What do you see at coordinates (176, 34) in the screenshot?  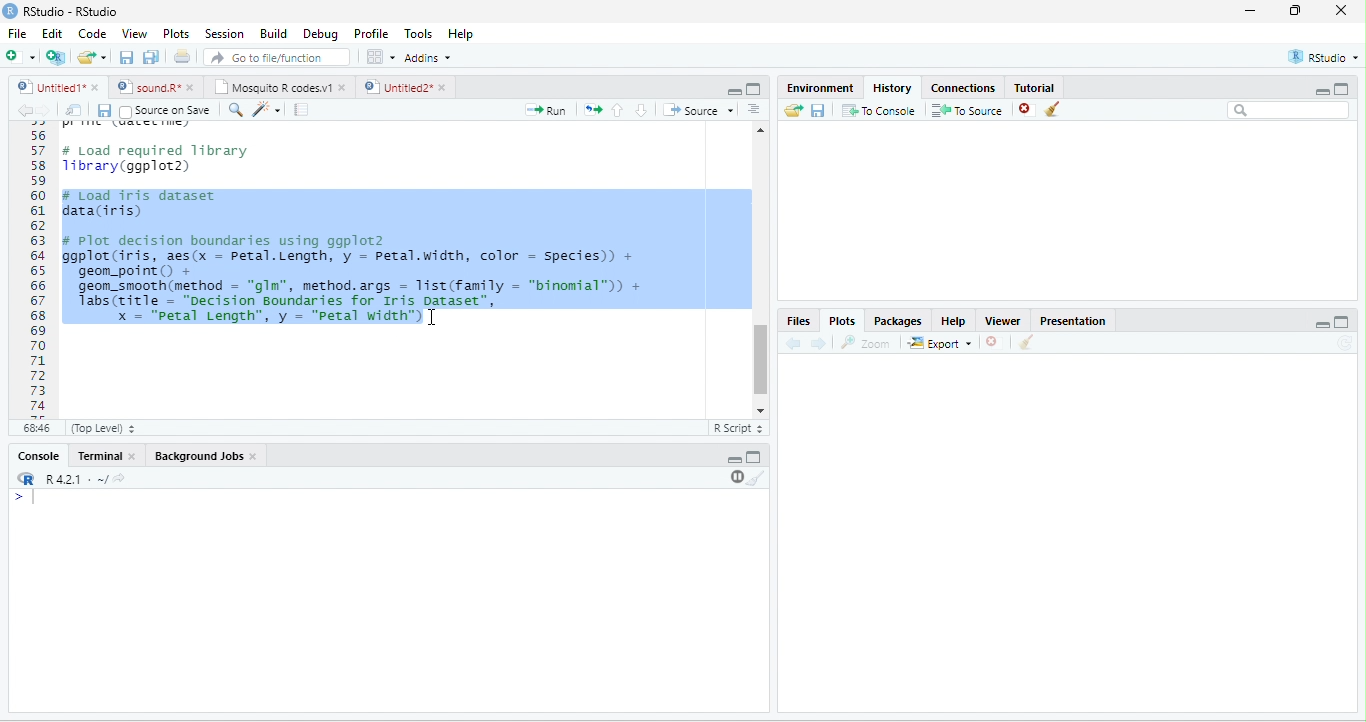 I see `Plots` at bounding box center [176, 34].